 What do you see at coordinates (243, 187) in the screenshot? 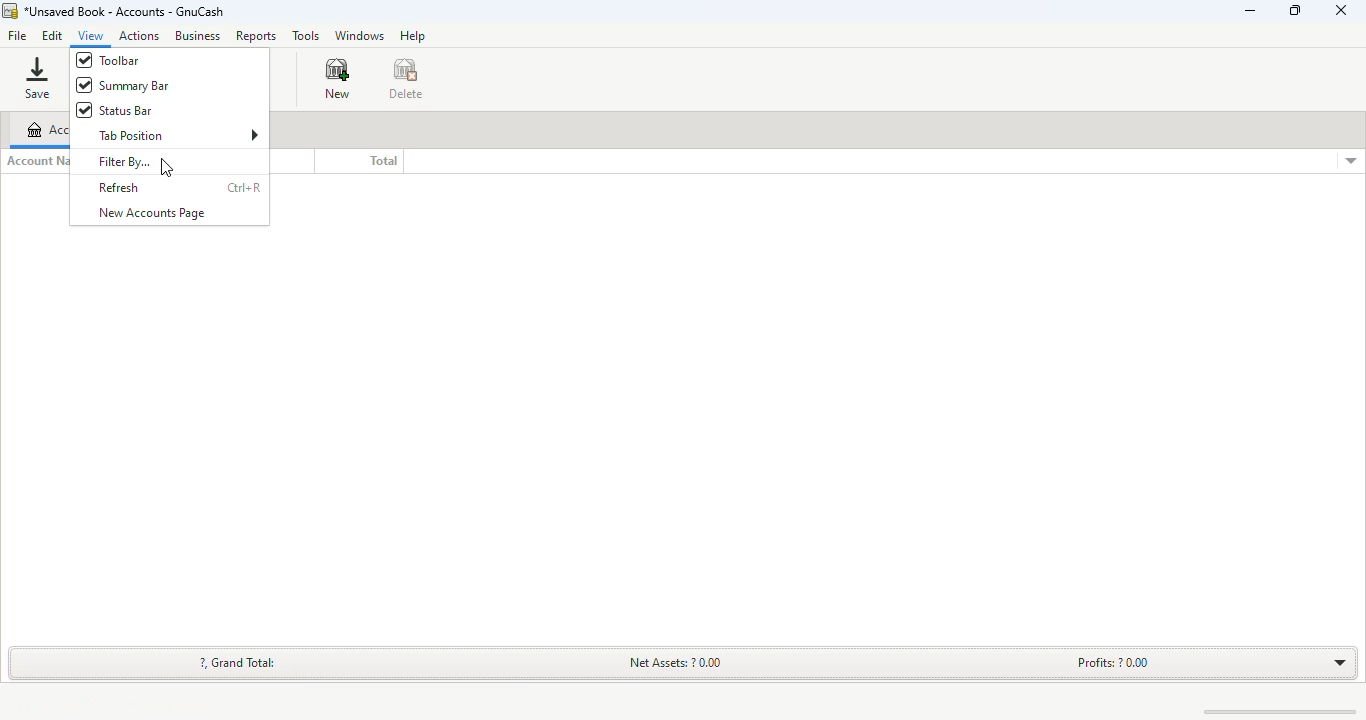
I see `shortcut for refresh` at bounding box center [243, 187].